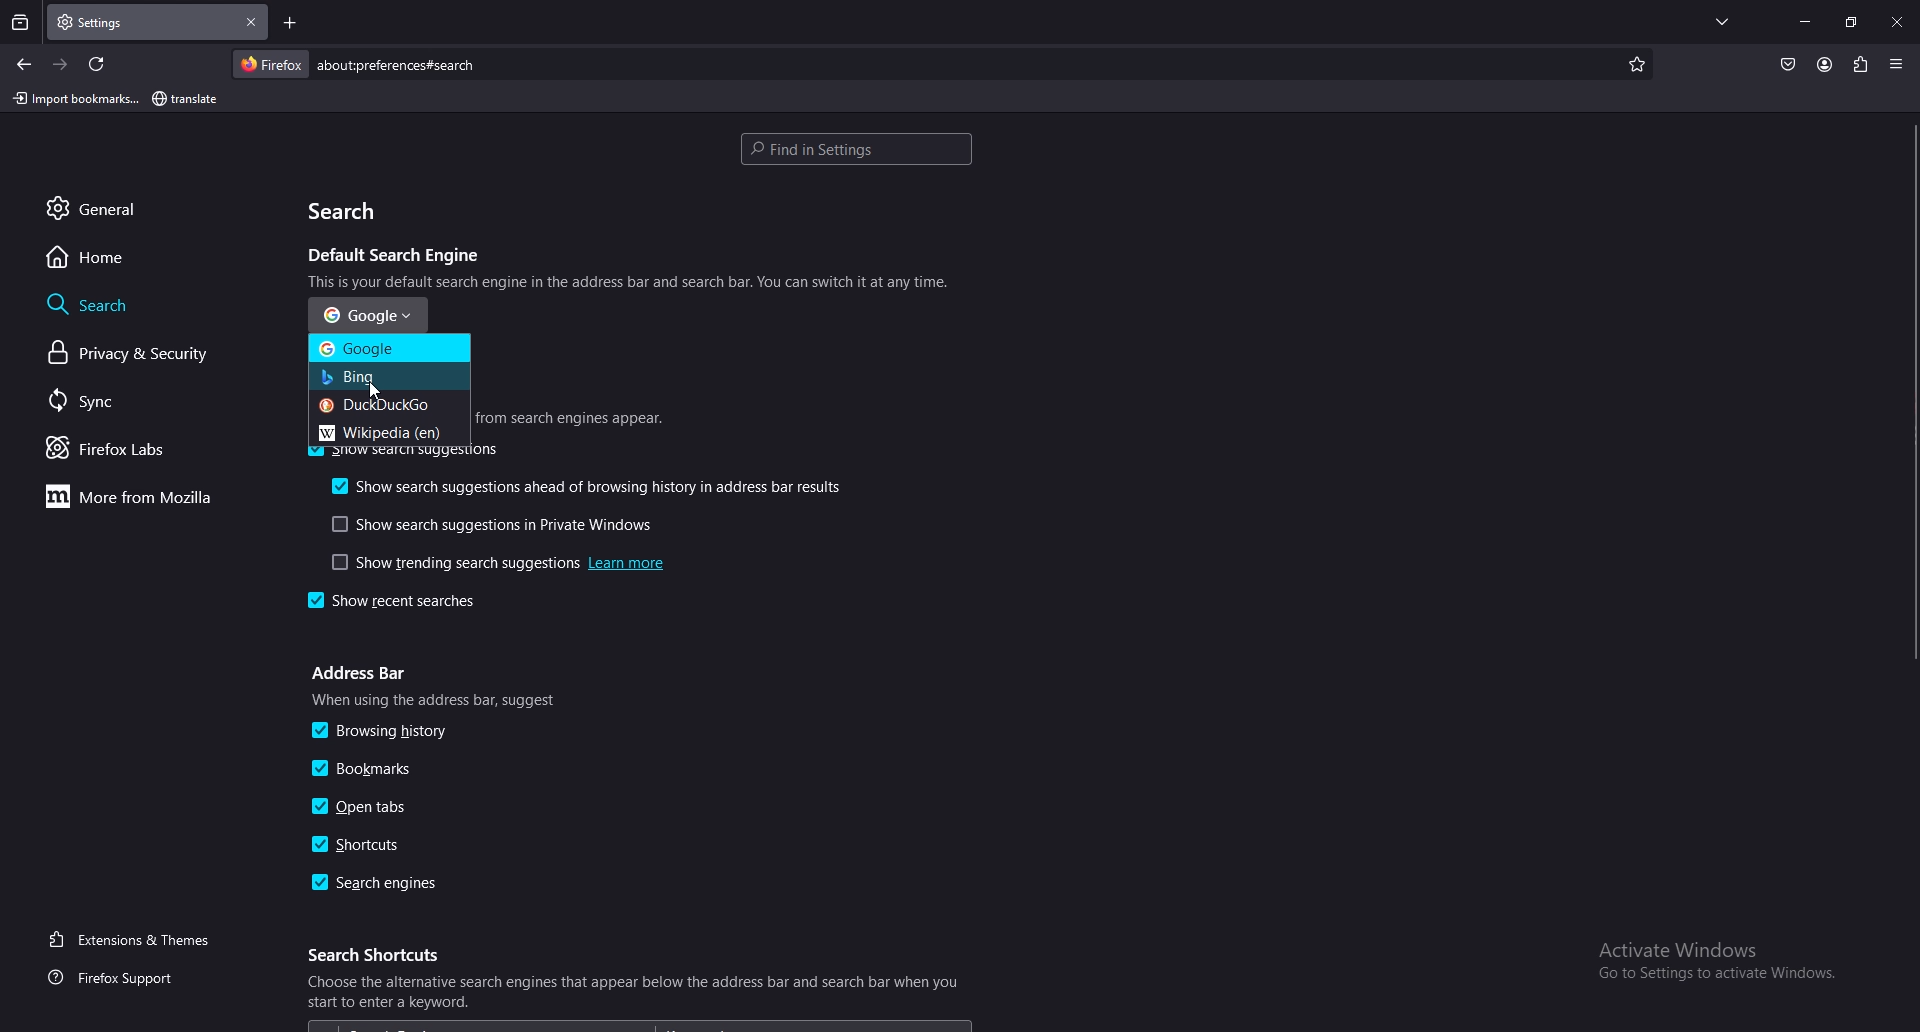 Image resolution: width=1920 pixels, height=1032 pixels. What do you see at coordinates (387, 730) in the screenshot?
I see `browsing history` at bounding box center [387, 730].